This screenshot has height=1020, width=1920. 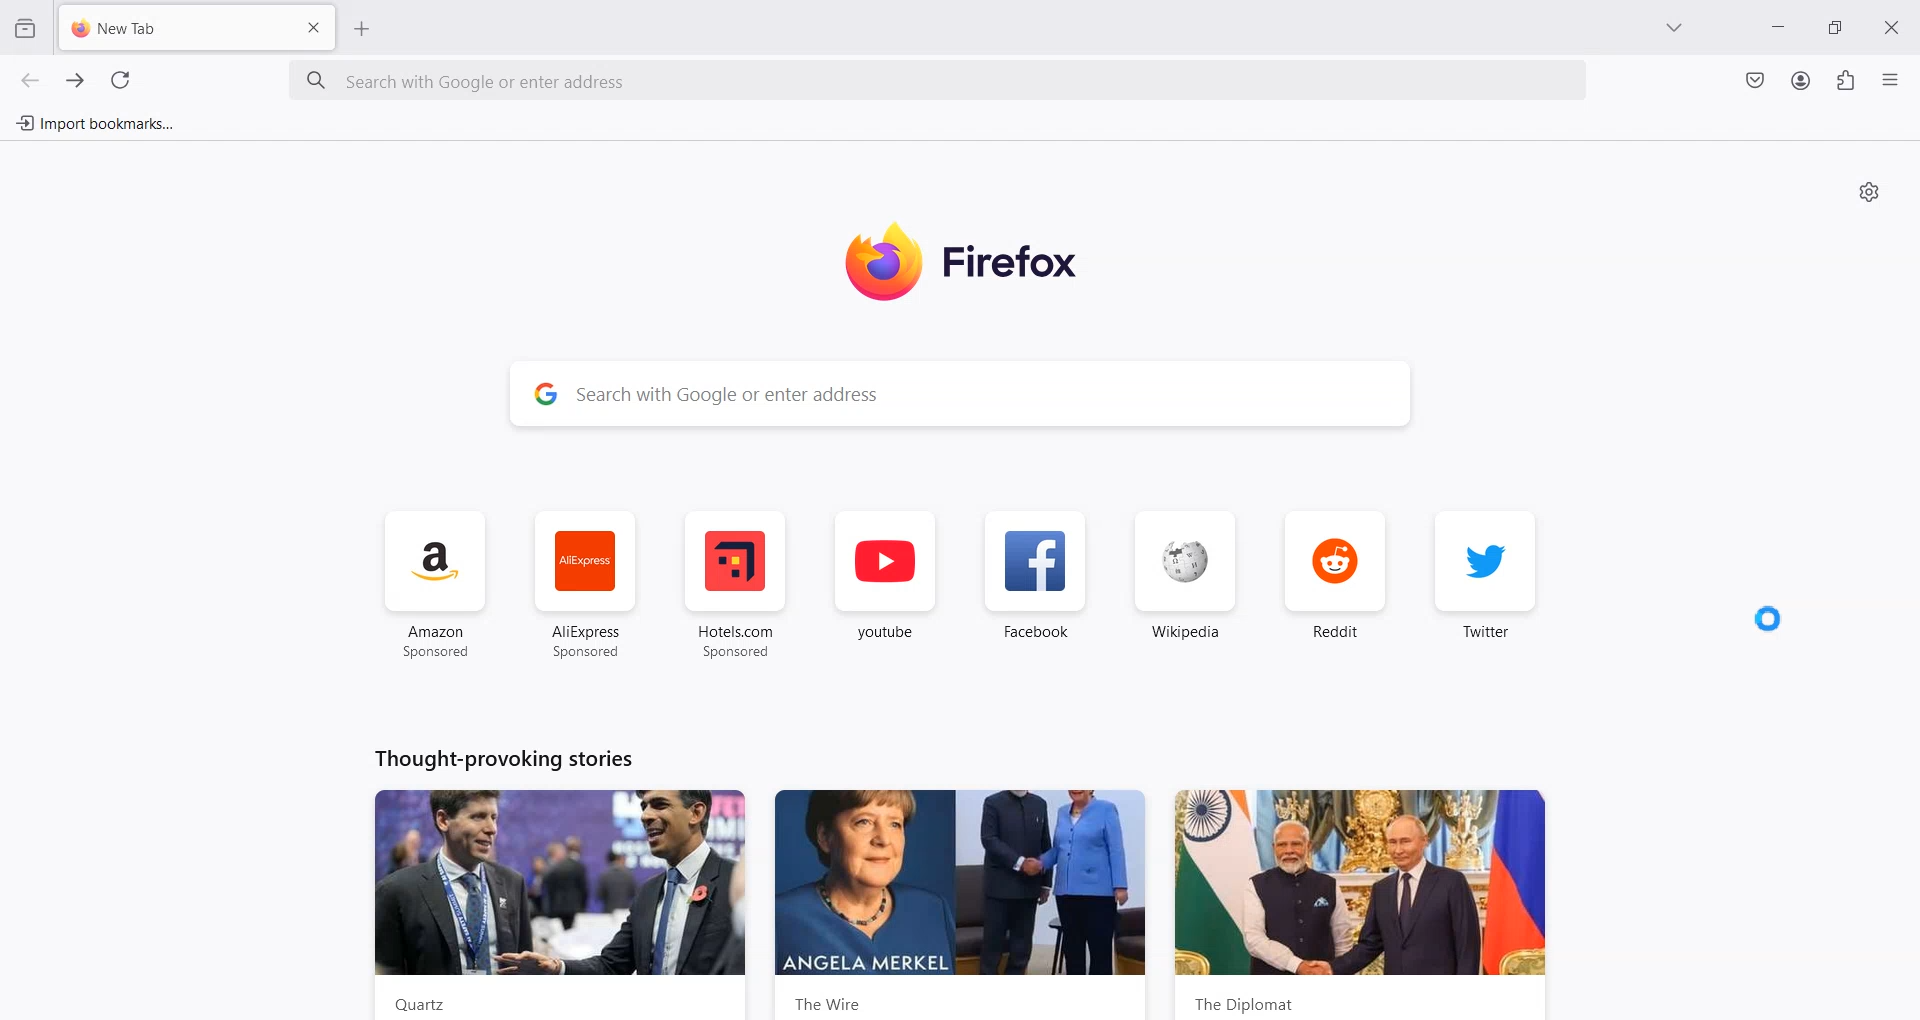 What do you see at coordinates (542, 396) in the screenshot?
I see `google logo` at bounding box center [542, 396].